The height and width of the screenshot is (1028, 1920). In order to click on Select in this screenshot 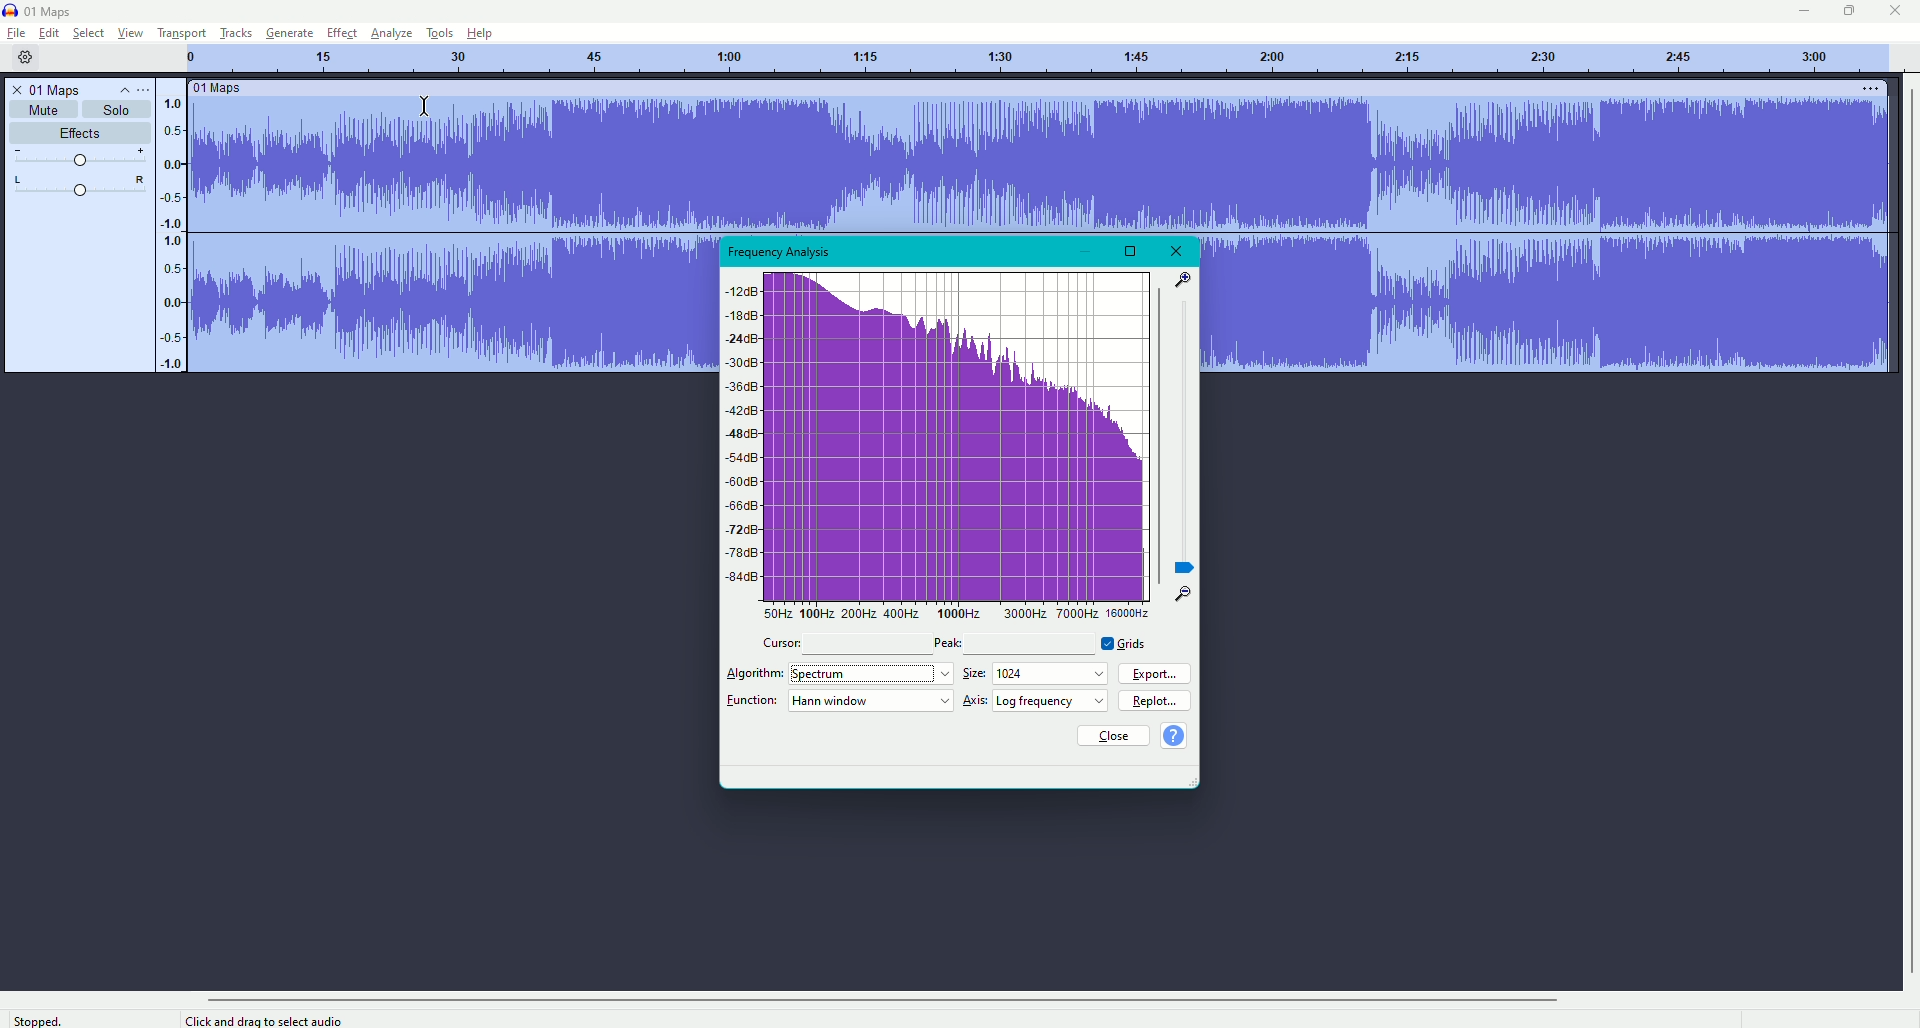, I will do `click(84, 33)`.